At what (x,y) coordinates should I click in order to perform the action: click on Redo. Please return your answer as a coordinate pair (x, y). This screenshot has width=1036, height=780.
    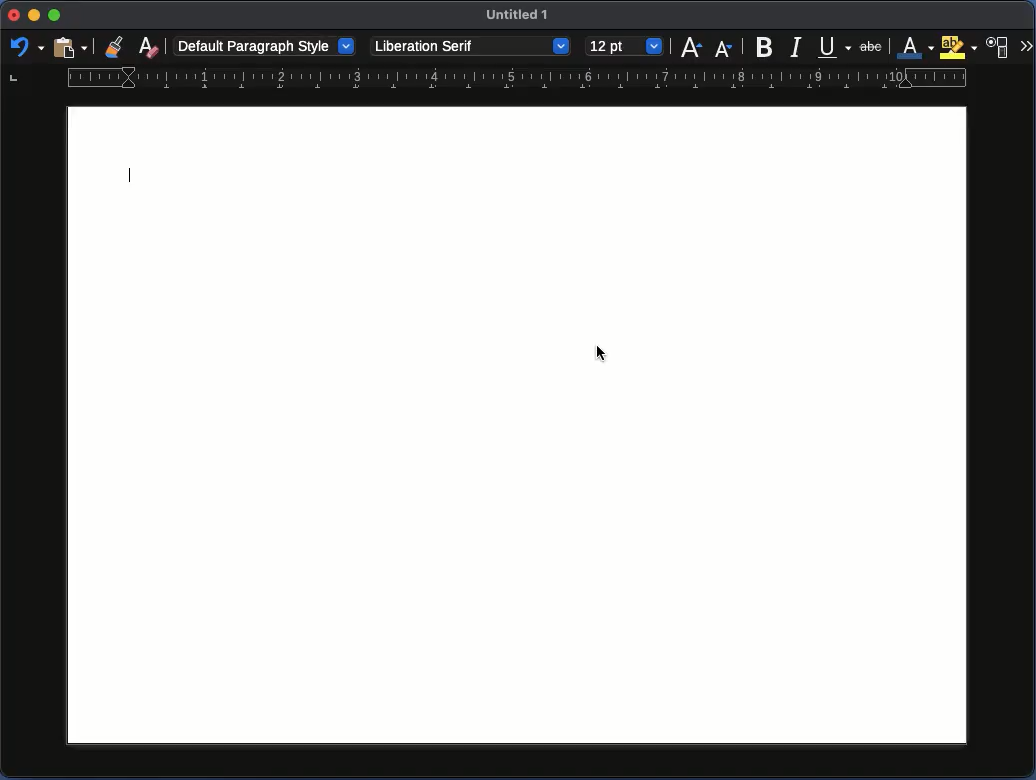
    Looking at the image, I should click on (23, 49).